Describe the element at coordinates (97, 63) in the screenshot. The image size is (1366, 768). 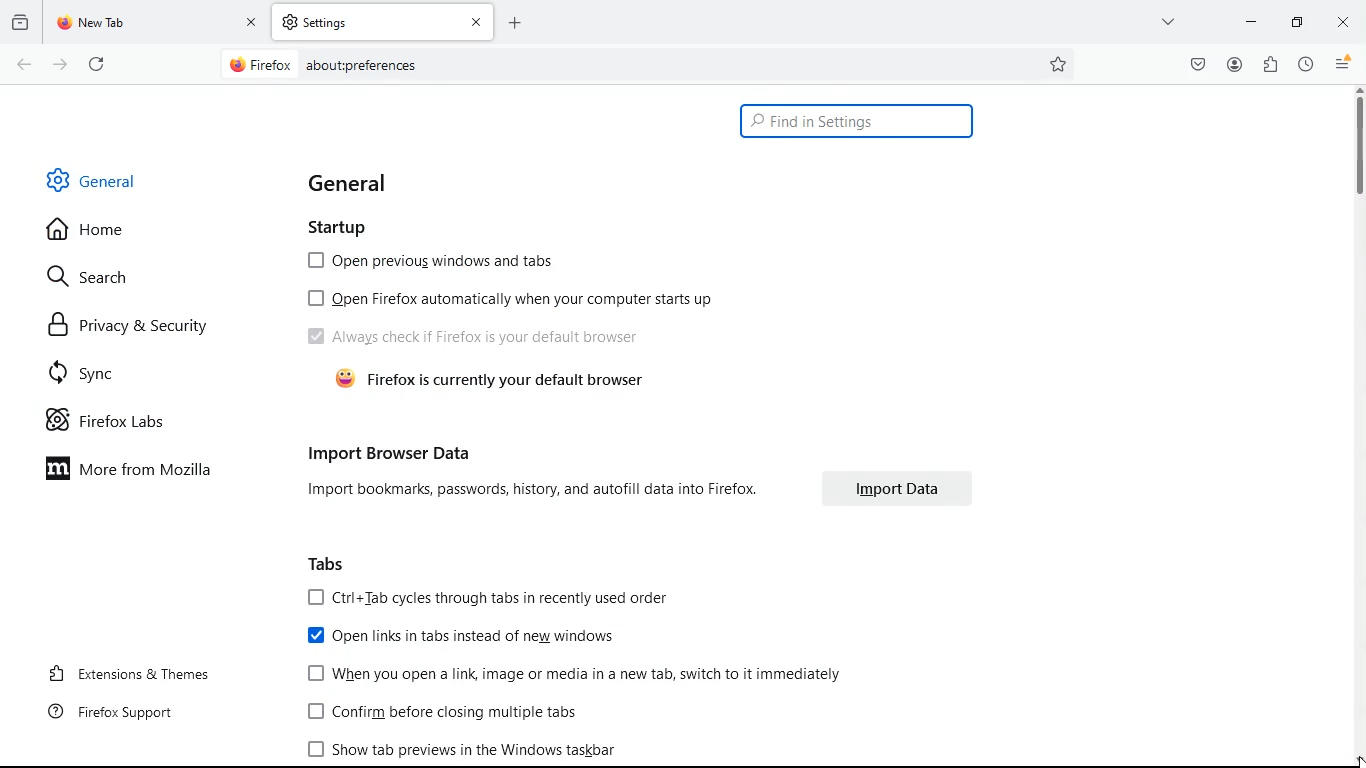
I see `refresh` at that location.